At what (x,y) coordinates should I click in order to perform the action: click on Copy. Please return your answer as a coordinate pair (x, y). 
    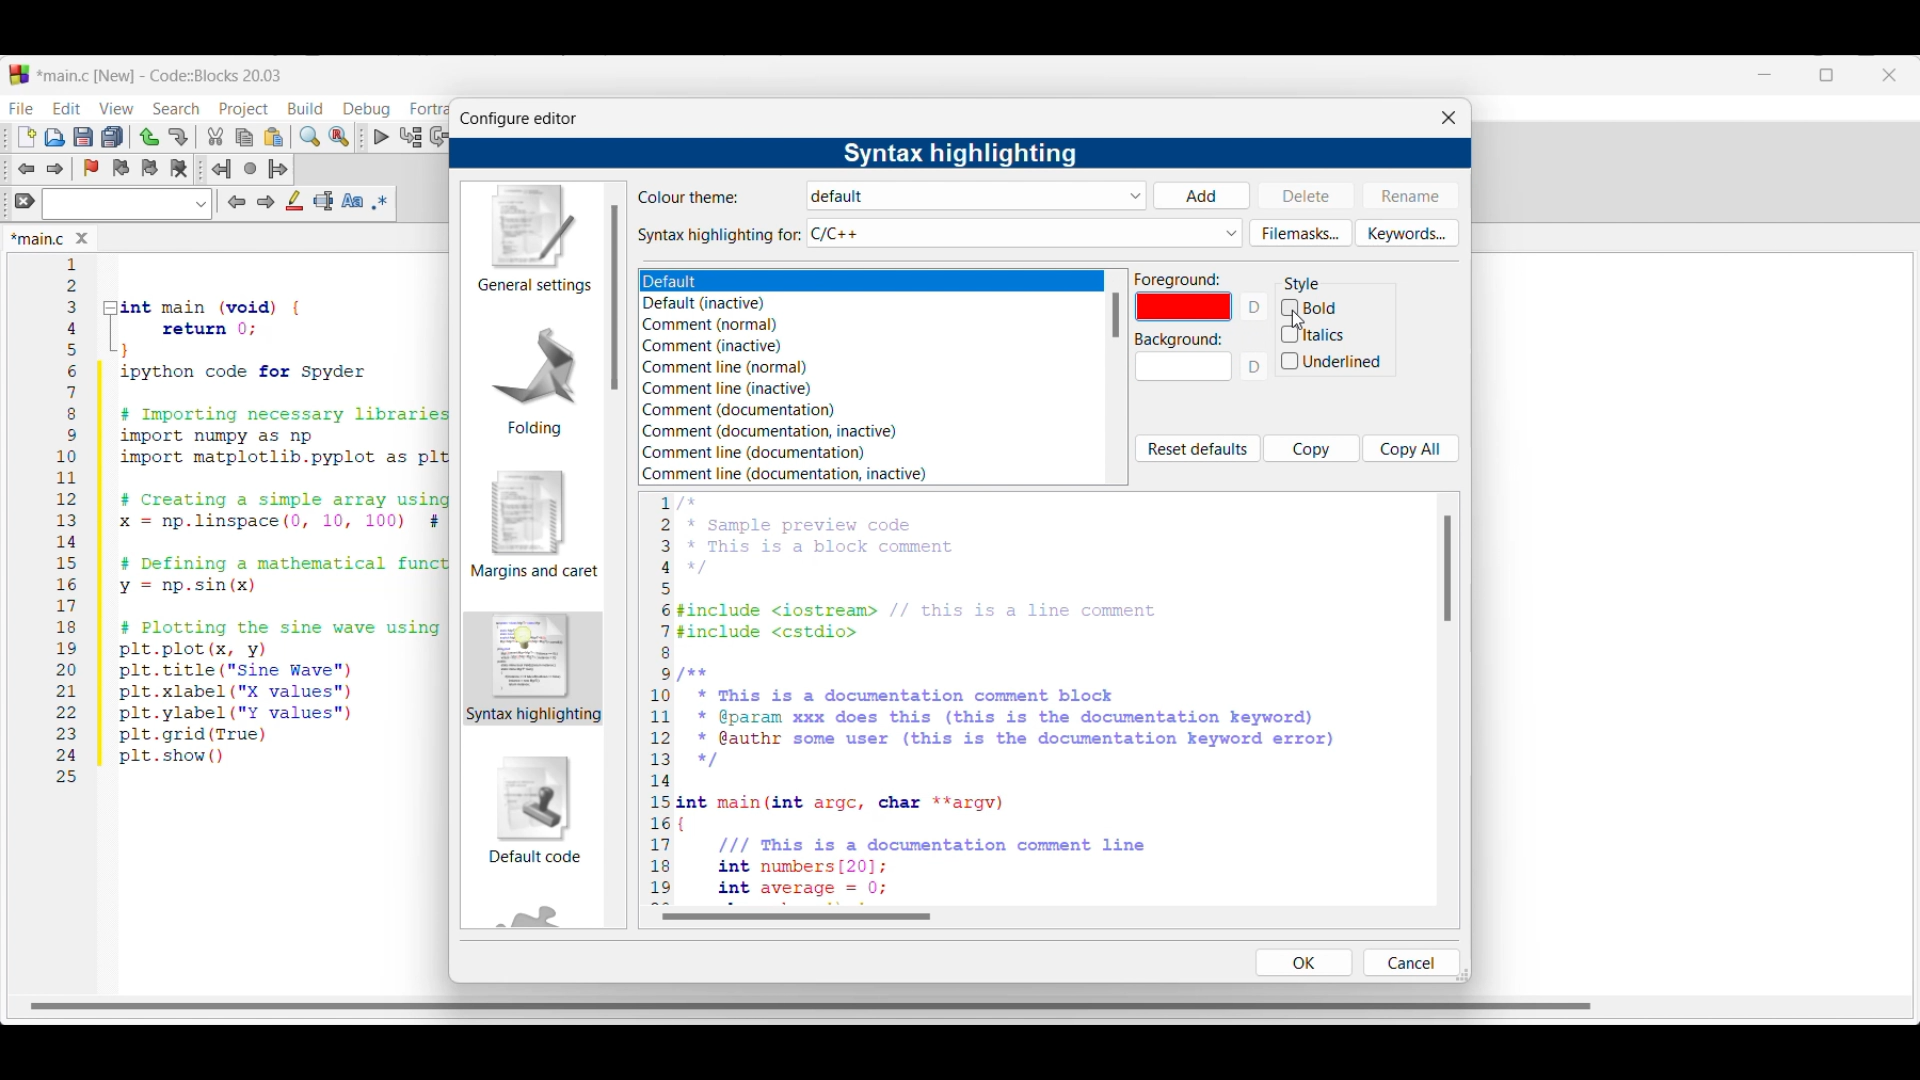
    Looking at the image, I should click on (244, 138).